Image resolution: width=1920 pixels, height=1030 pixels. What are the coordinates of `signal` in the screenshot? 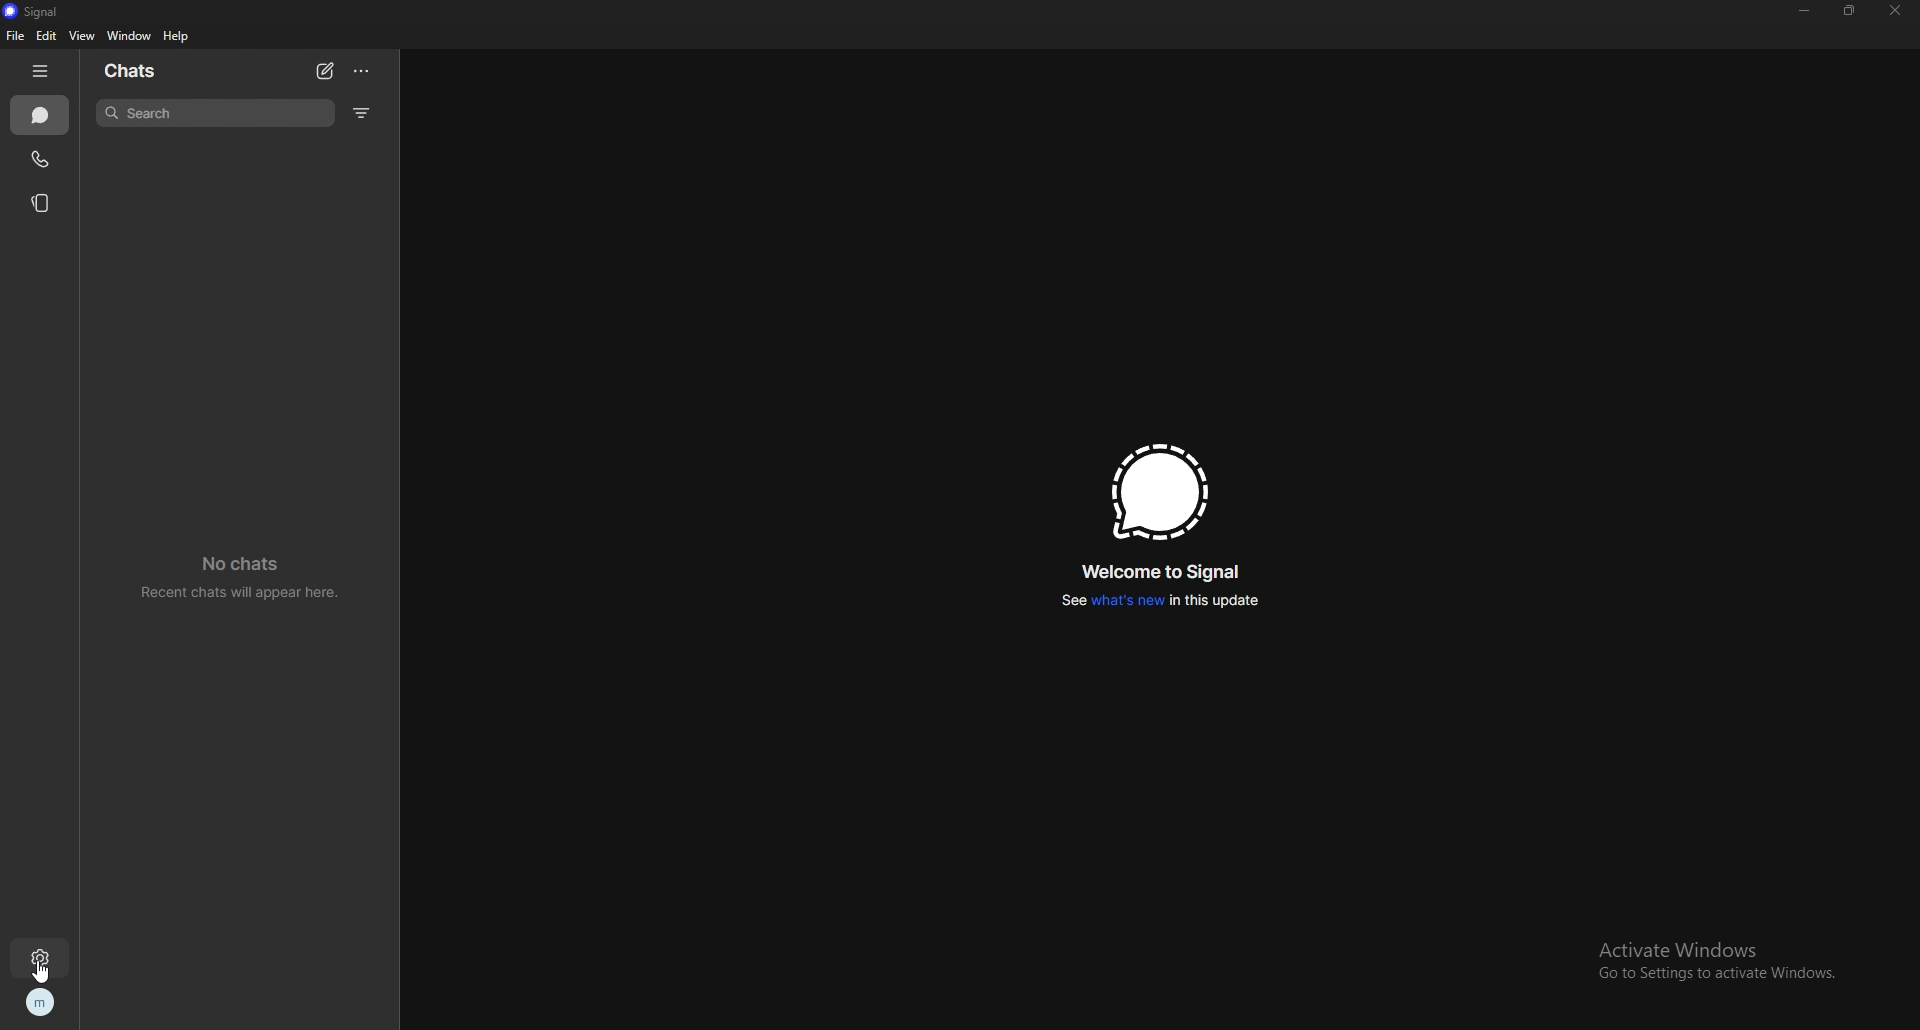 It's located at (44, 11).